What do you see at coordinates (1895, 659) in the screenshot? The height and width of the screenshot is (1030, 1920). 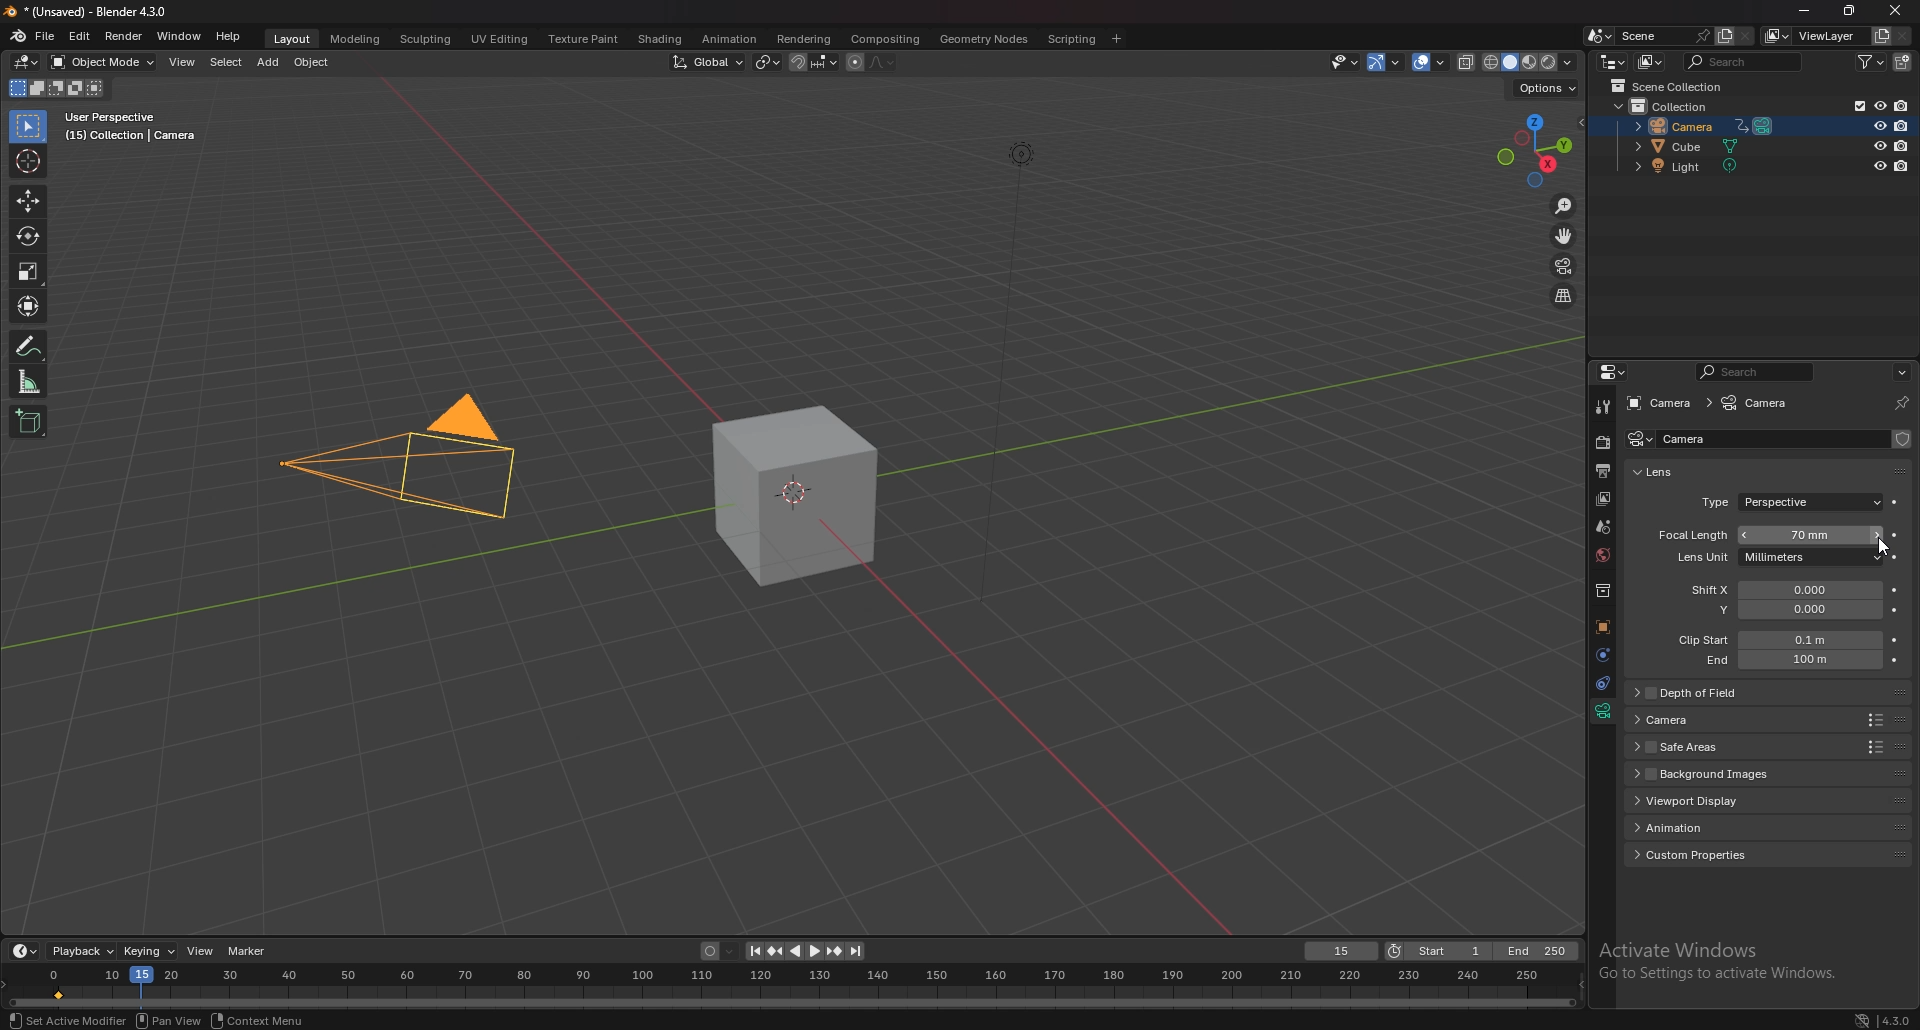 I see `animate property` at bounding box center [1895, 659].